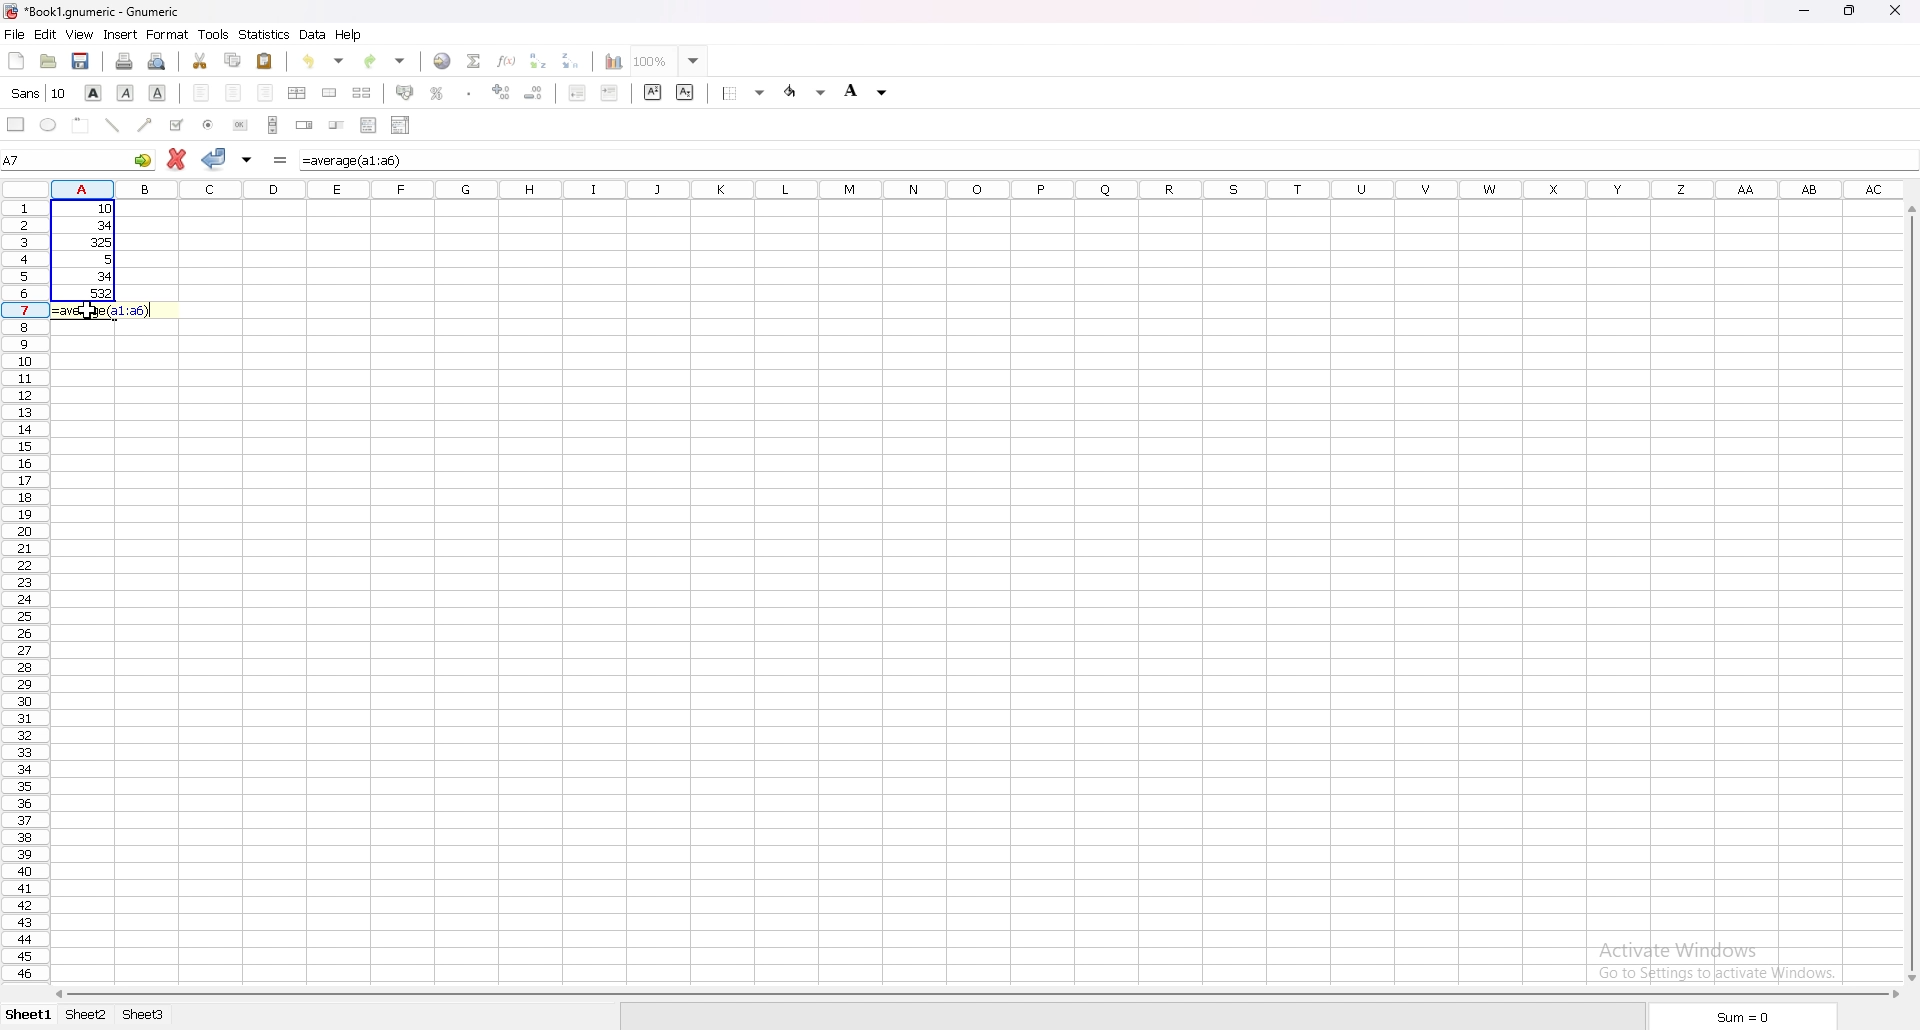 The width and height of the screenshot is (1920, 1030). What do you see at coordinates (400, 123) in the screenshot?
I see `combo box` at bounding box center [400, 123].